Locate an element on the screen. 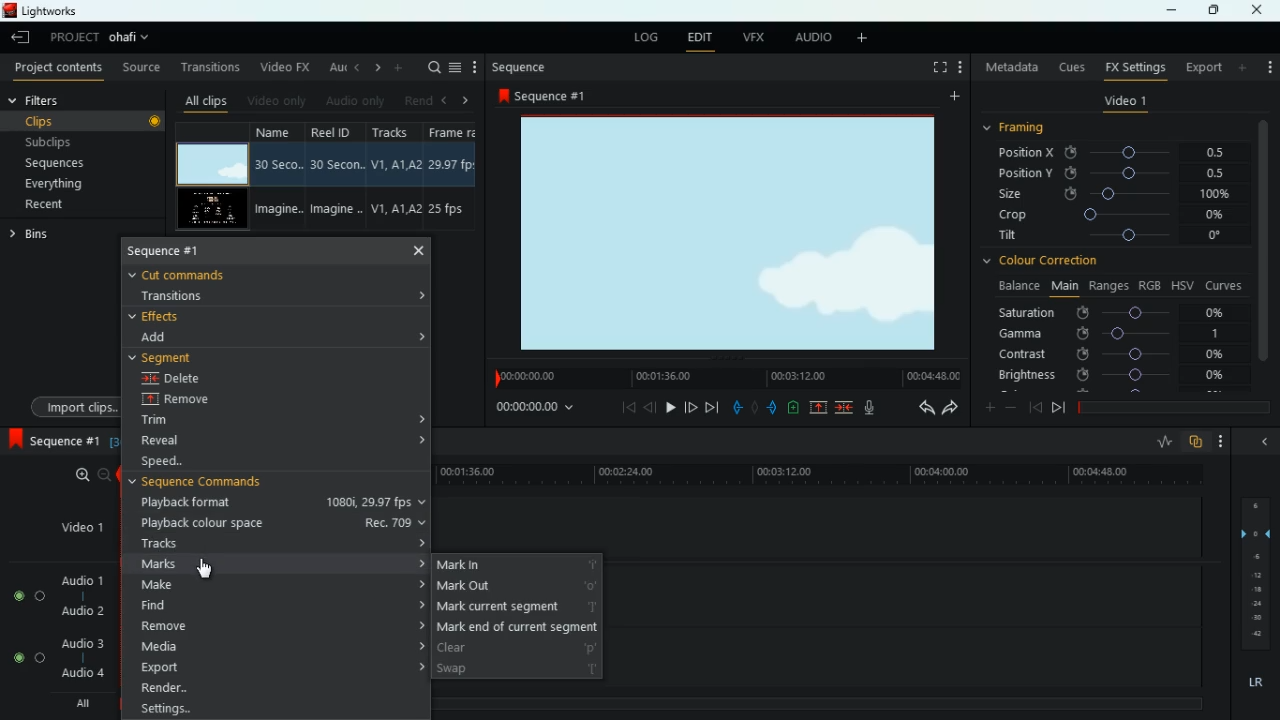 Image resolution: width=1280 pixels, height=720 pixels. position X is located at coordinates (1109, 153).